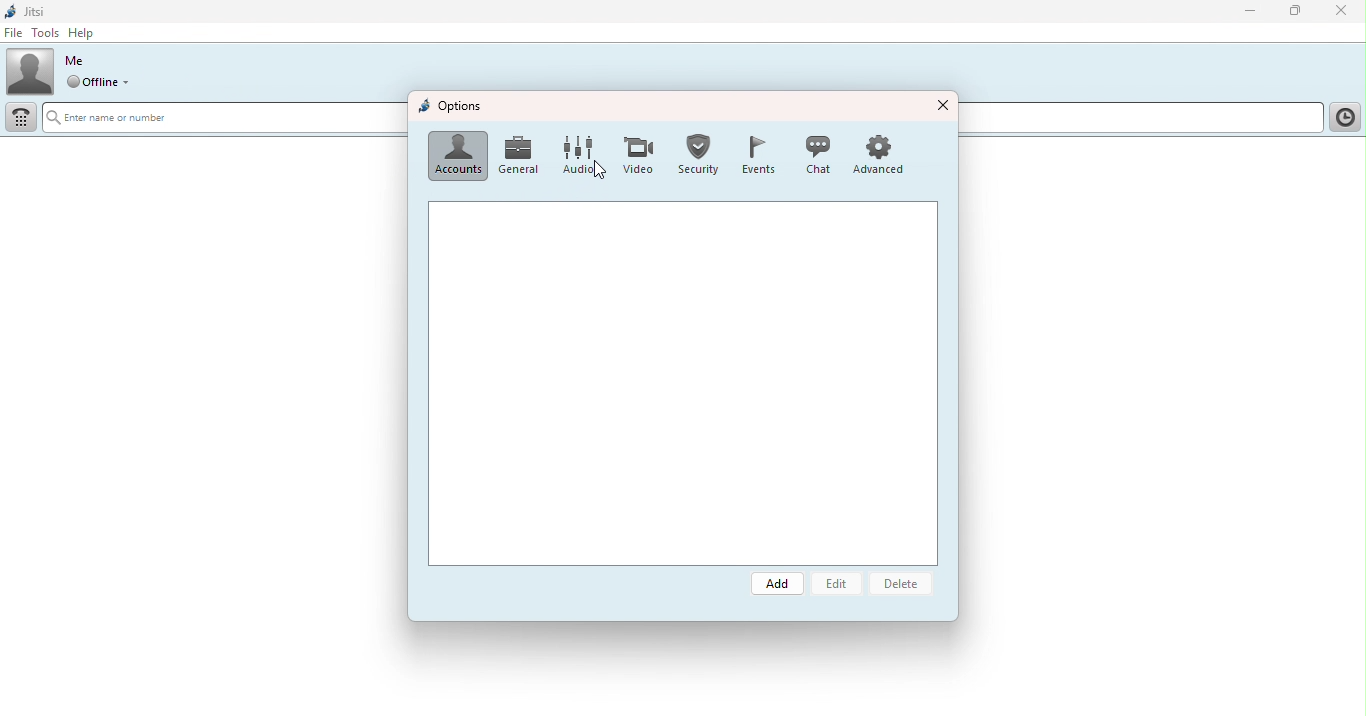 The height and width of the screenshot is (716, 1366). I want to click on Add, so click(779, 584).